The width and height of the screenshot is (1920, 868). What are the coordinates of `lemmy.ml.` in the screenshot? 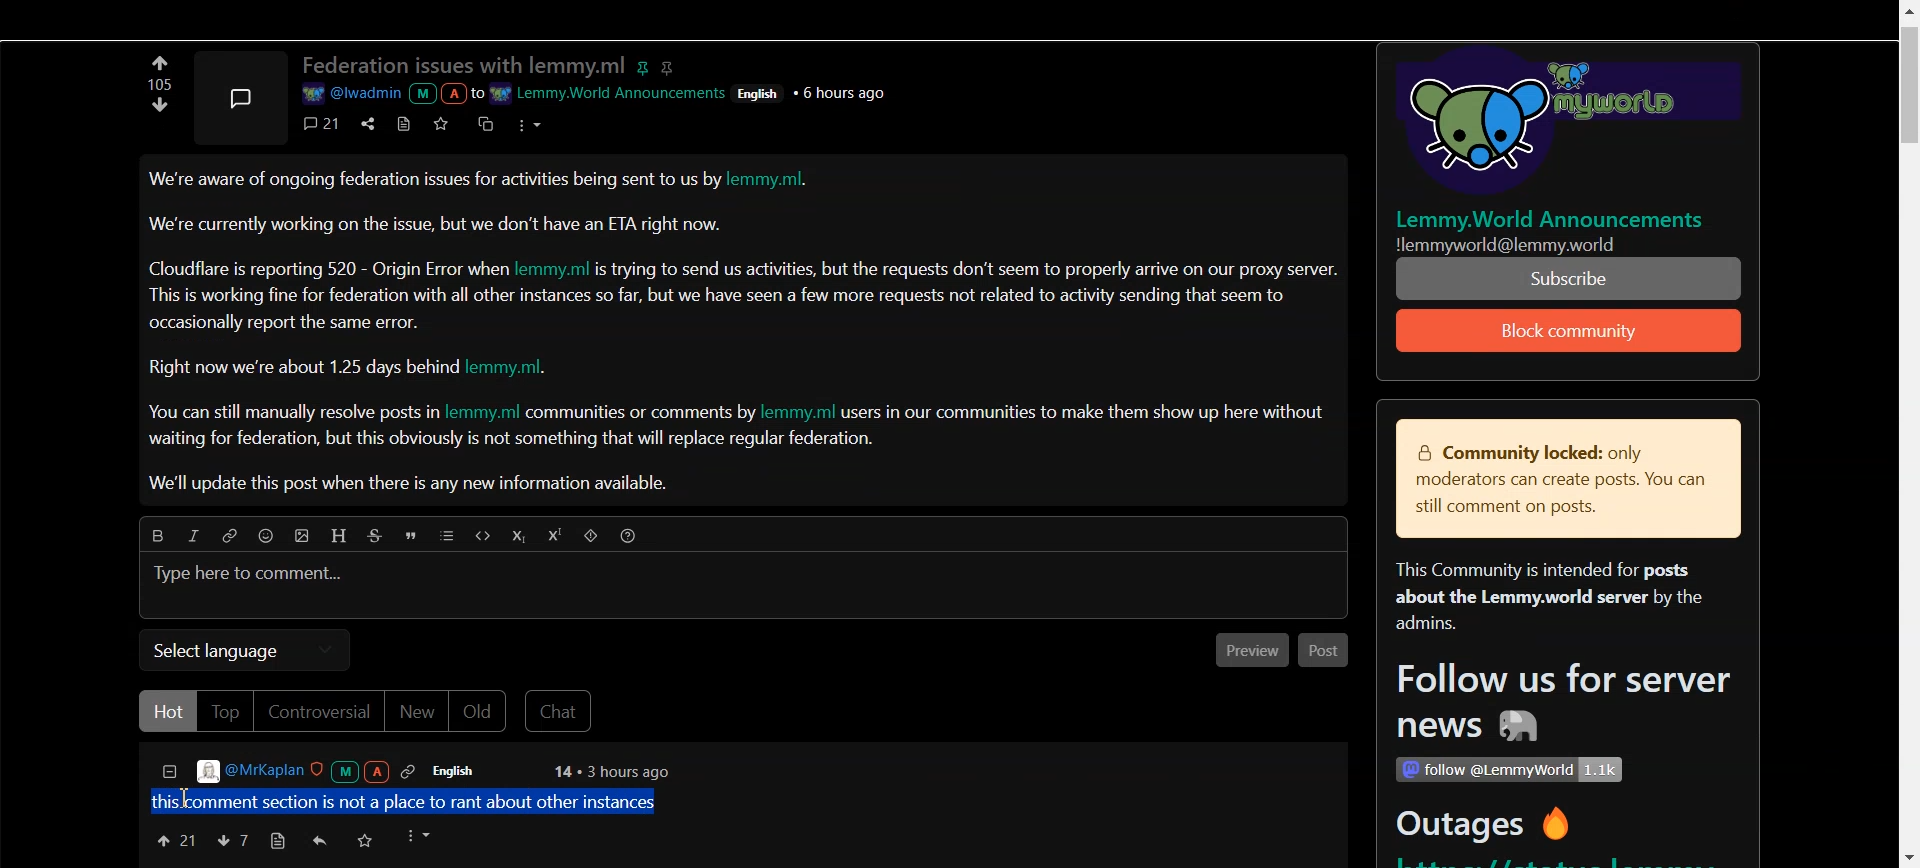 It's located at (518, 368).